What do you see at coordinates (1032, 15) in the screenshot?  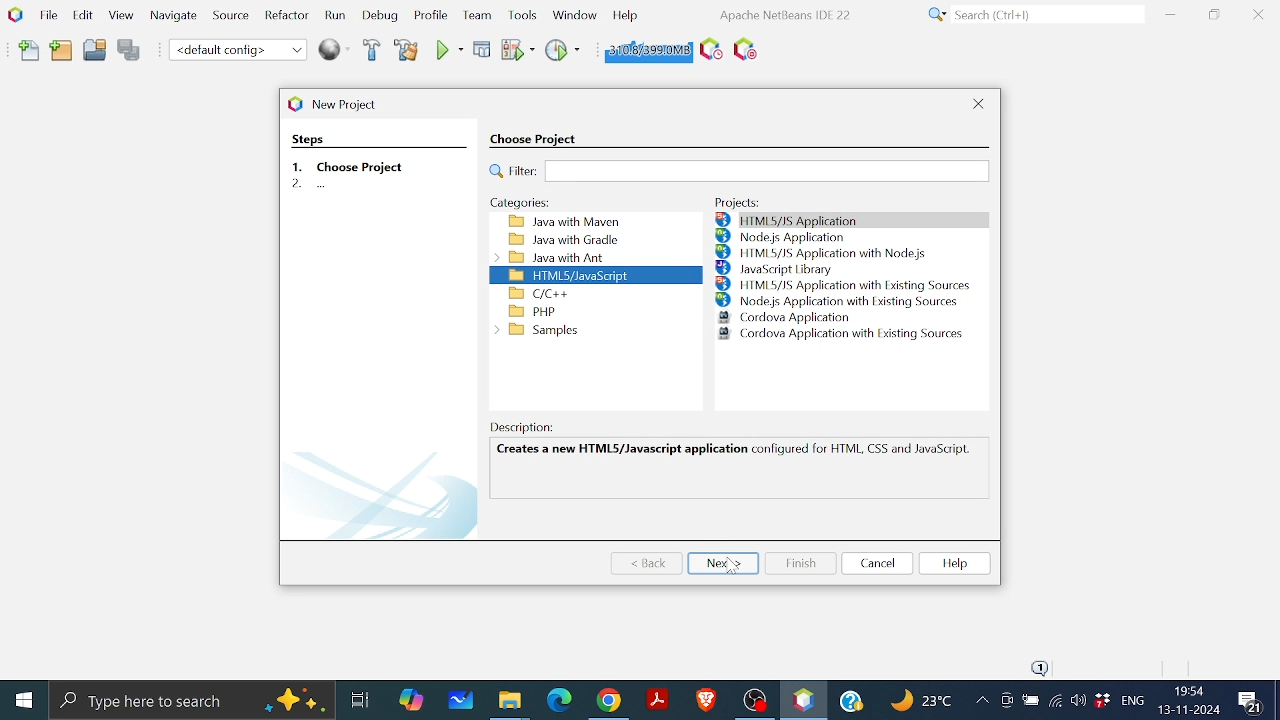 I see `Search` at bounding box center [1032, 15].